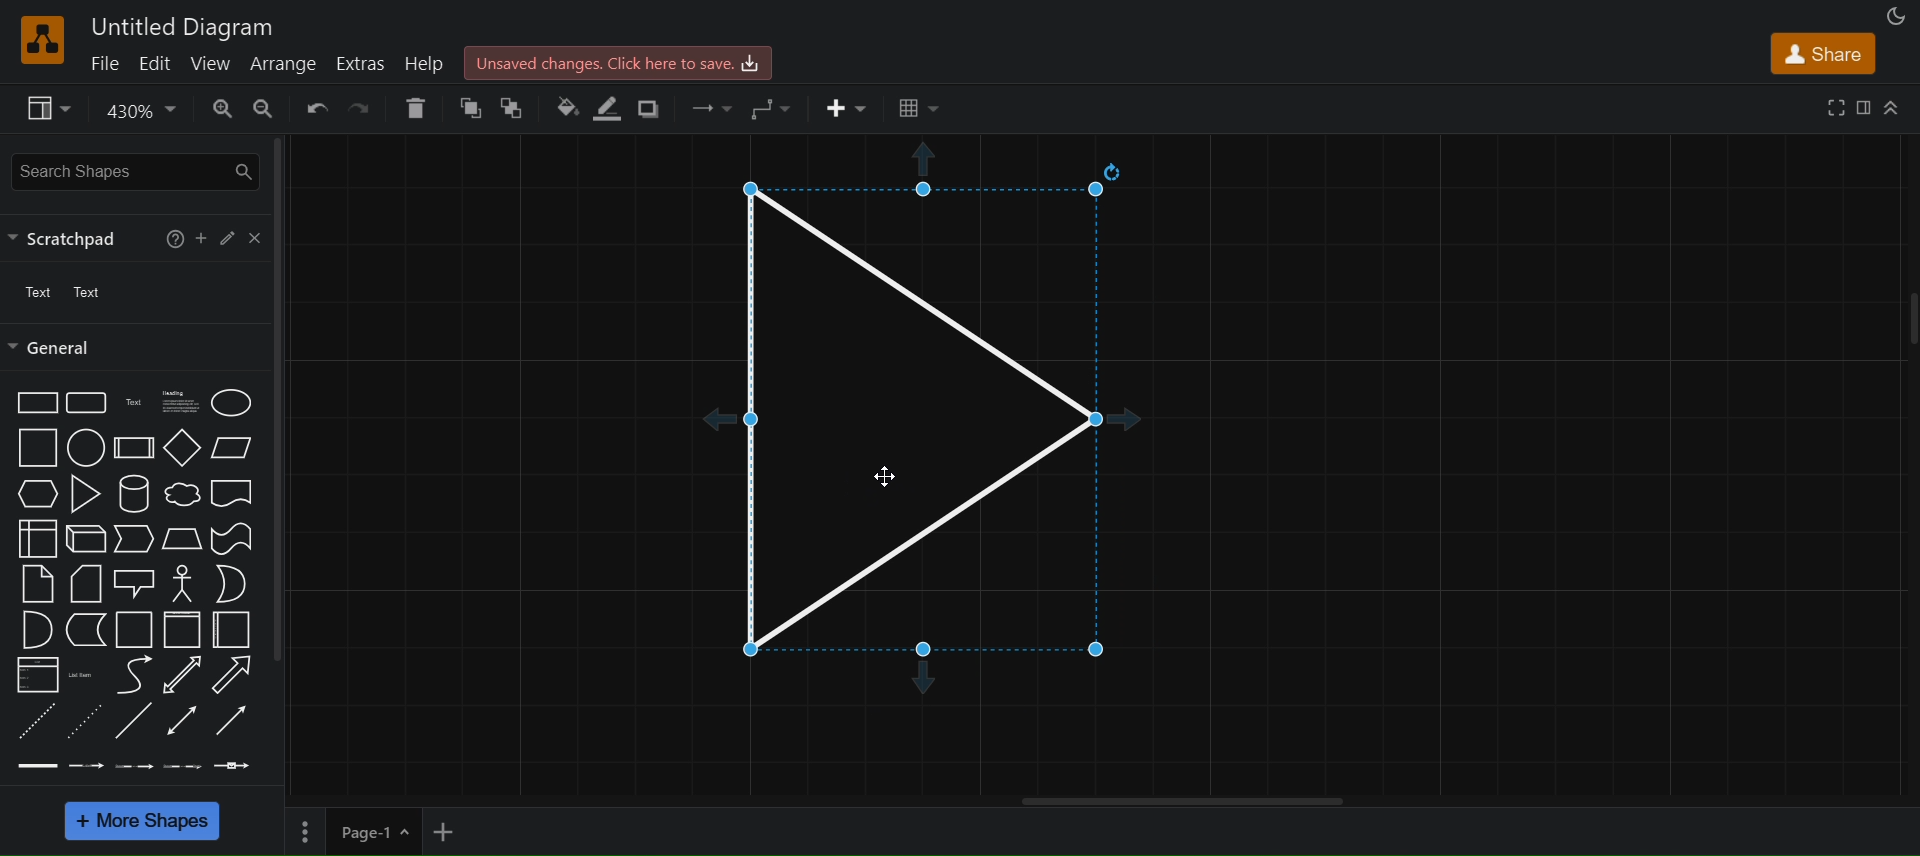 The image size is (1920, 856). I want to click on zoom, so click(138, 111).